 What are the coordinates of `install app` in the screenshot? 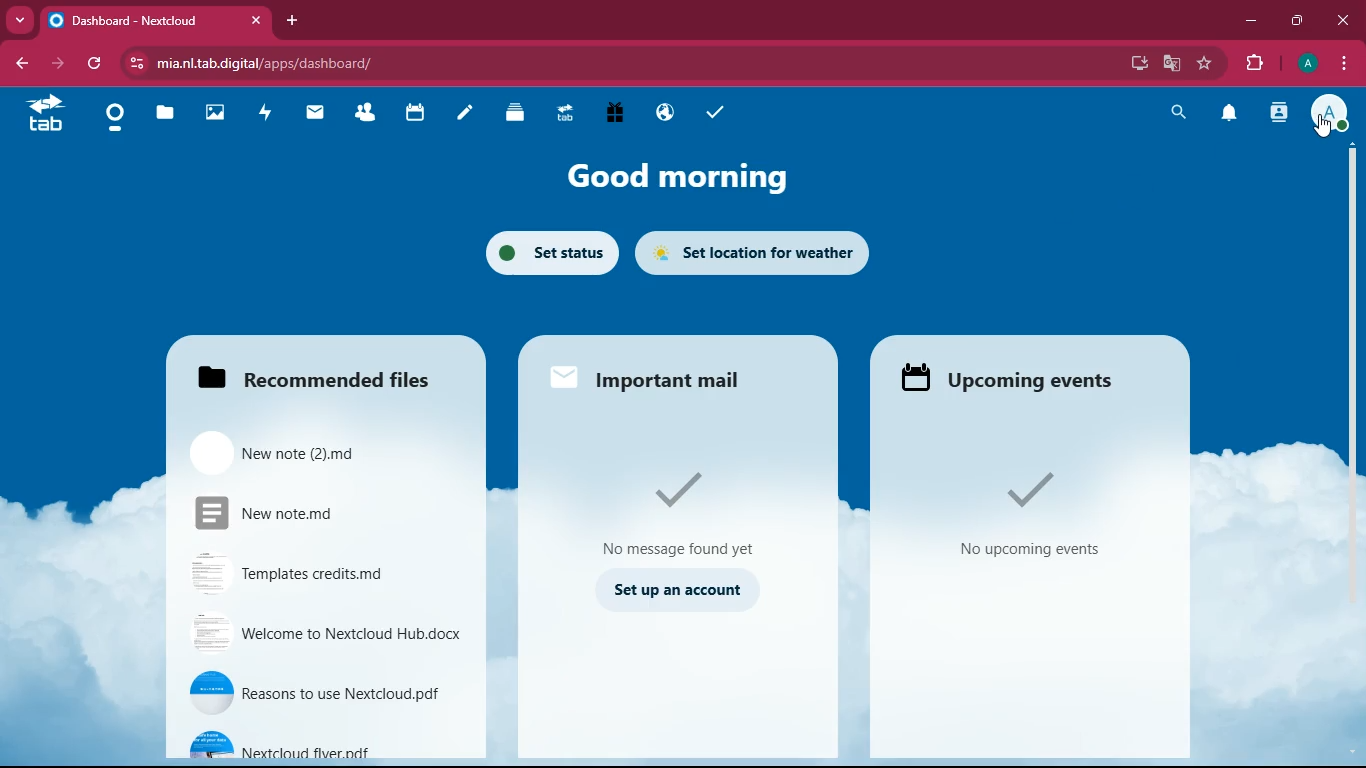 It's located at (1138, 63).